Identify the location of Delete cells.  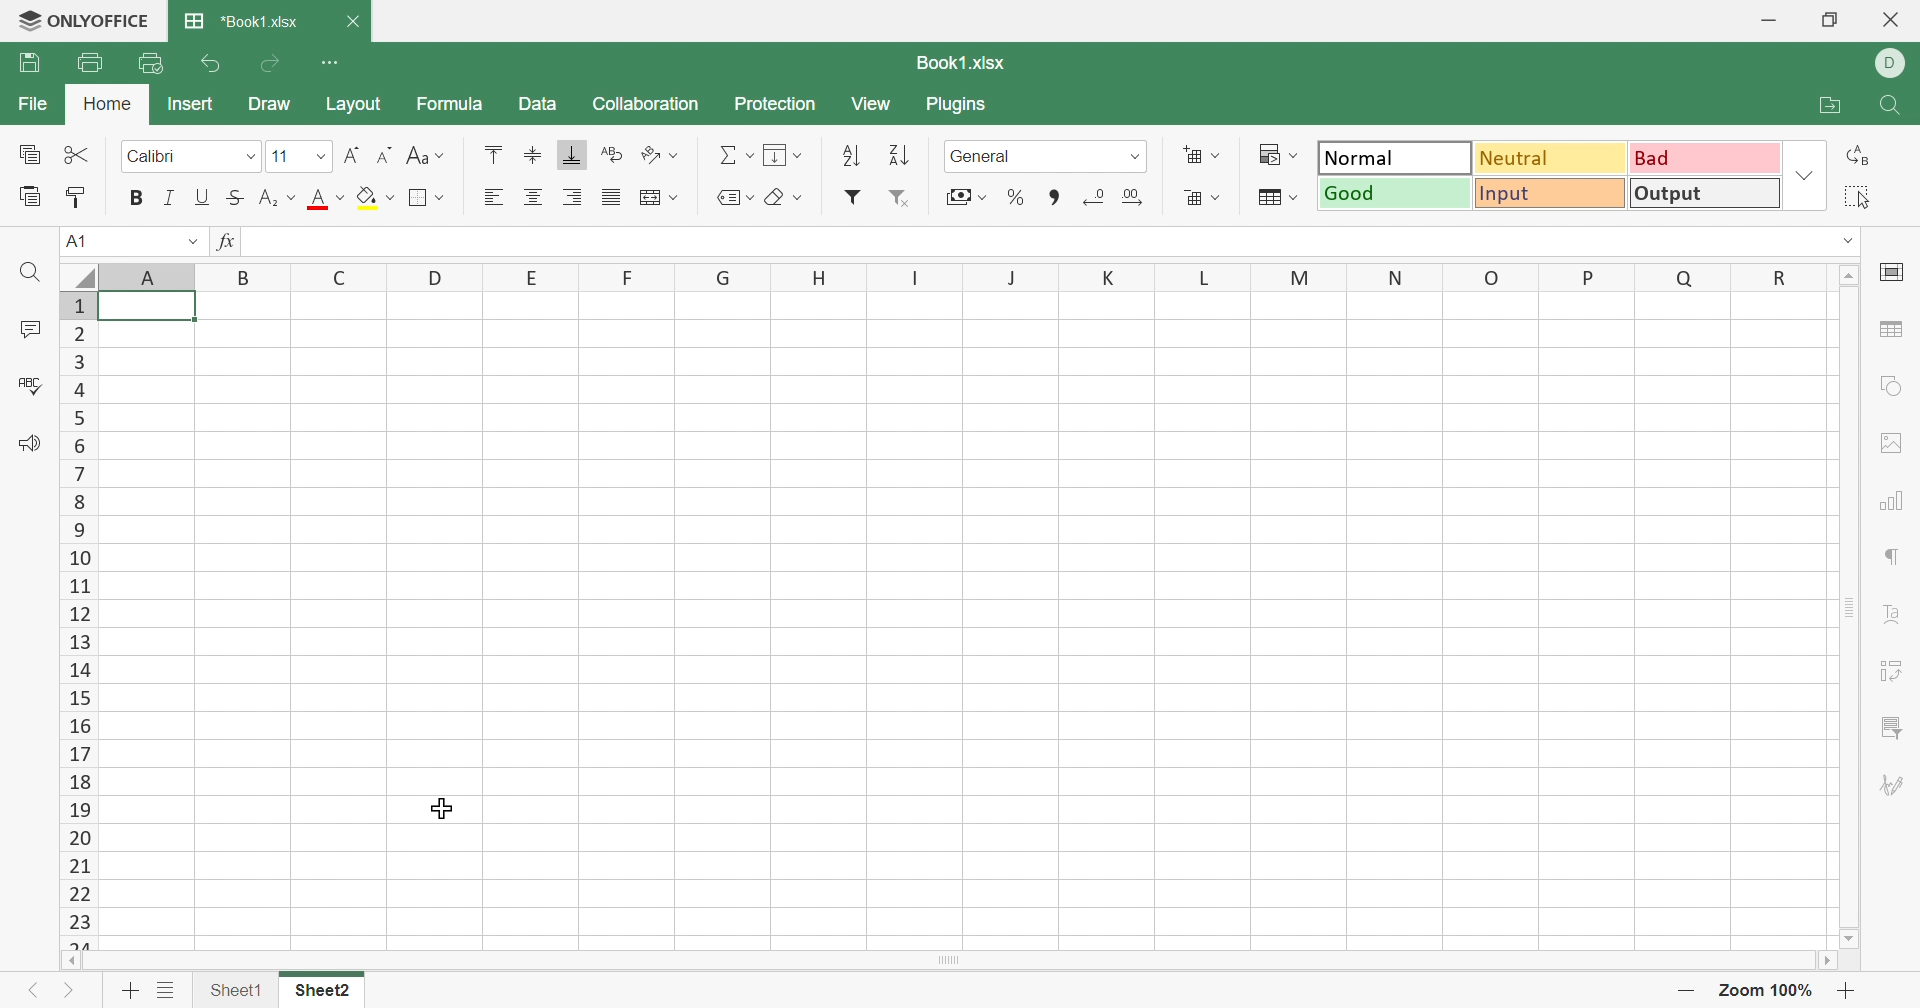
(1195, 200).